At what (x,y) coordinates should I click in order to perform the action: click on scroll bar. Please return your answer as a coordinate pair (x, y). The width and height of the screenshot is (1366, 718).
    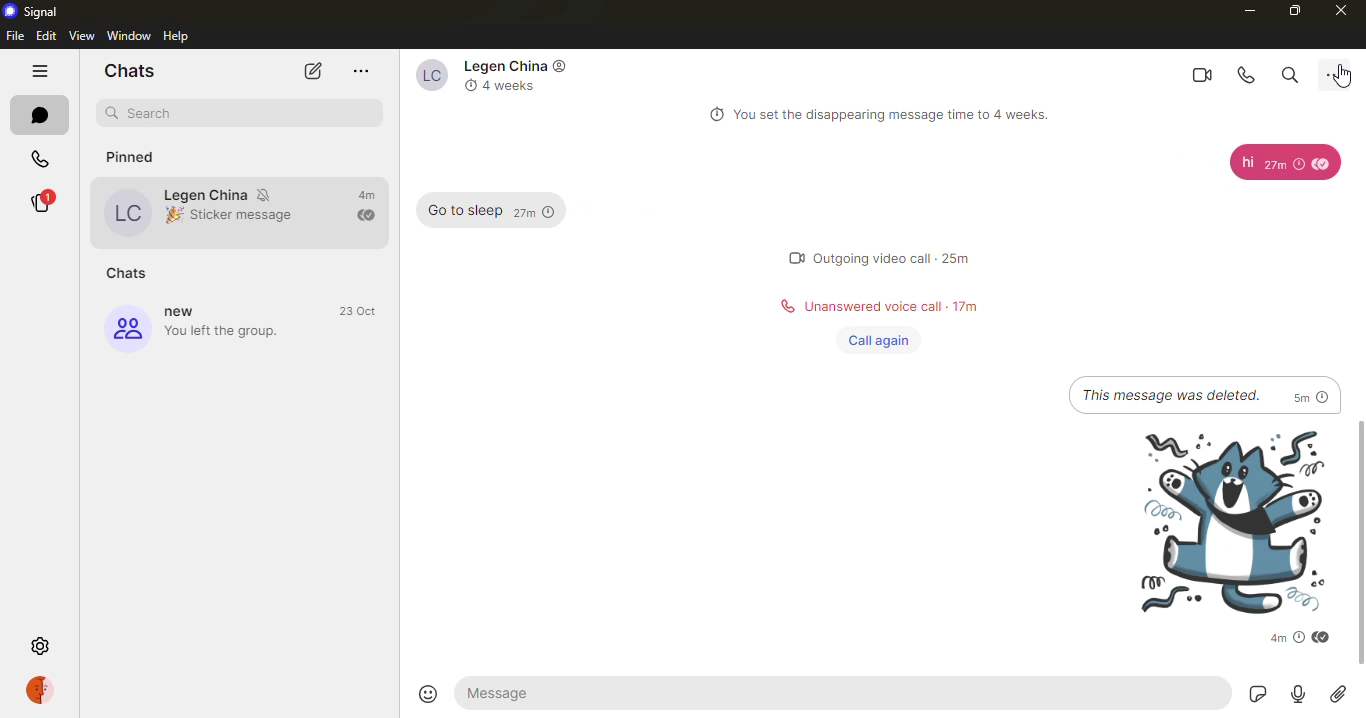
    Looking at the image, I should click on (1360, 546).